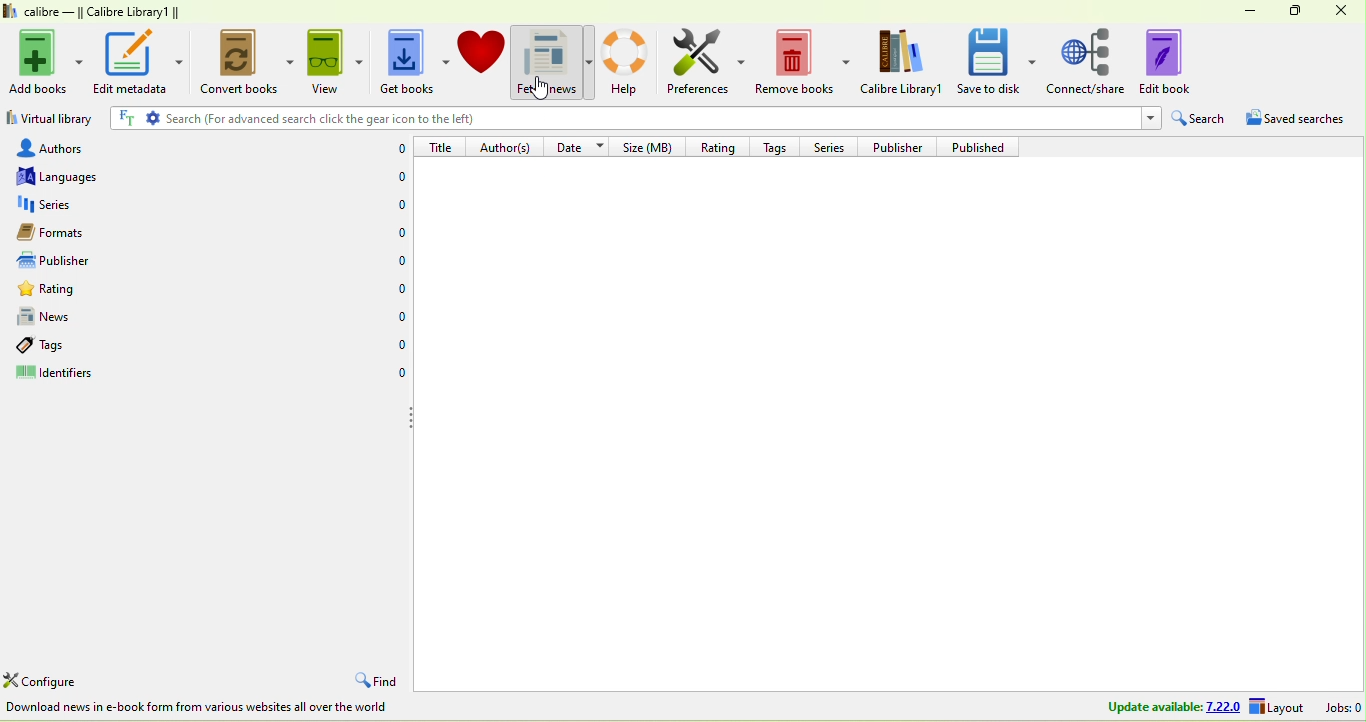 The height and width of the screenshot is (722, 1366). I want to click on size, so click(651, 148).